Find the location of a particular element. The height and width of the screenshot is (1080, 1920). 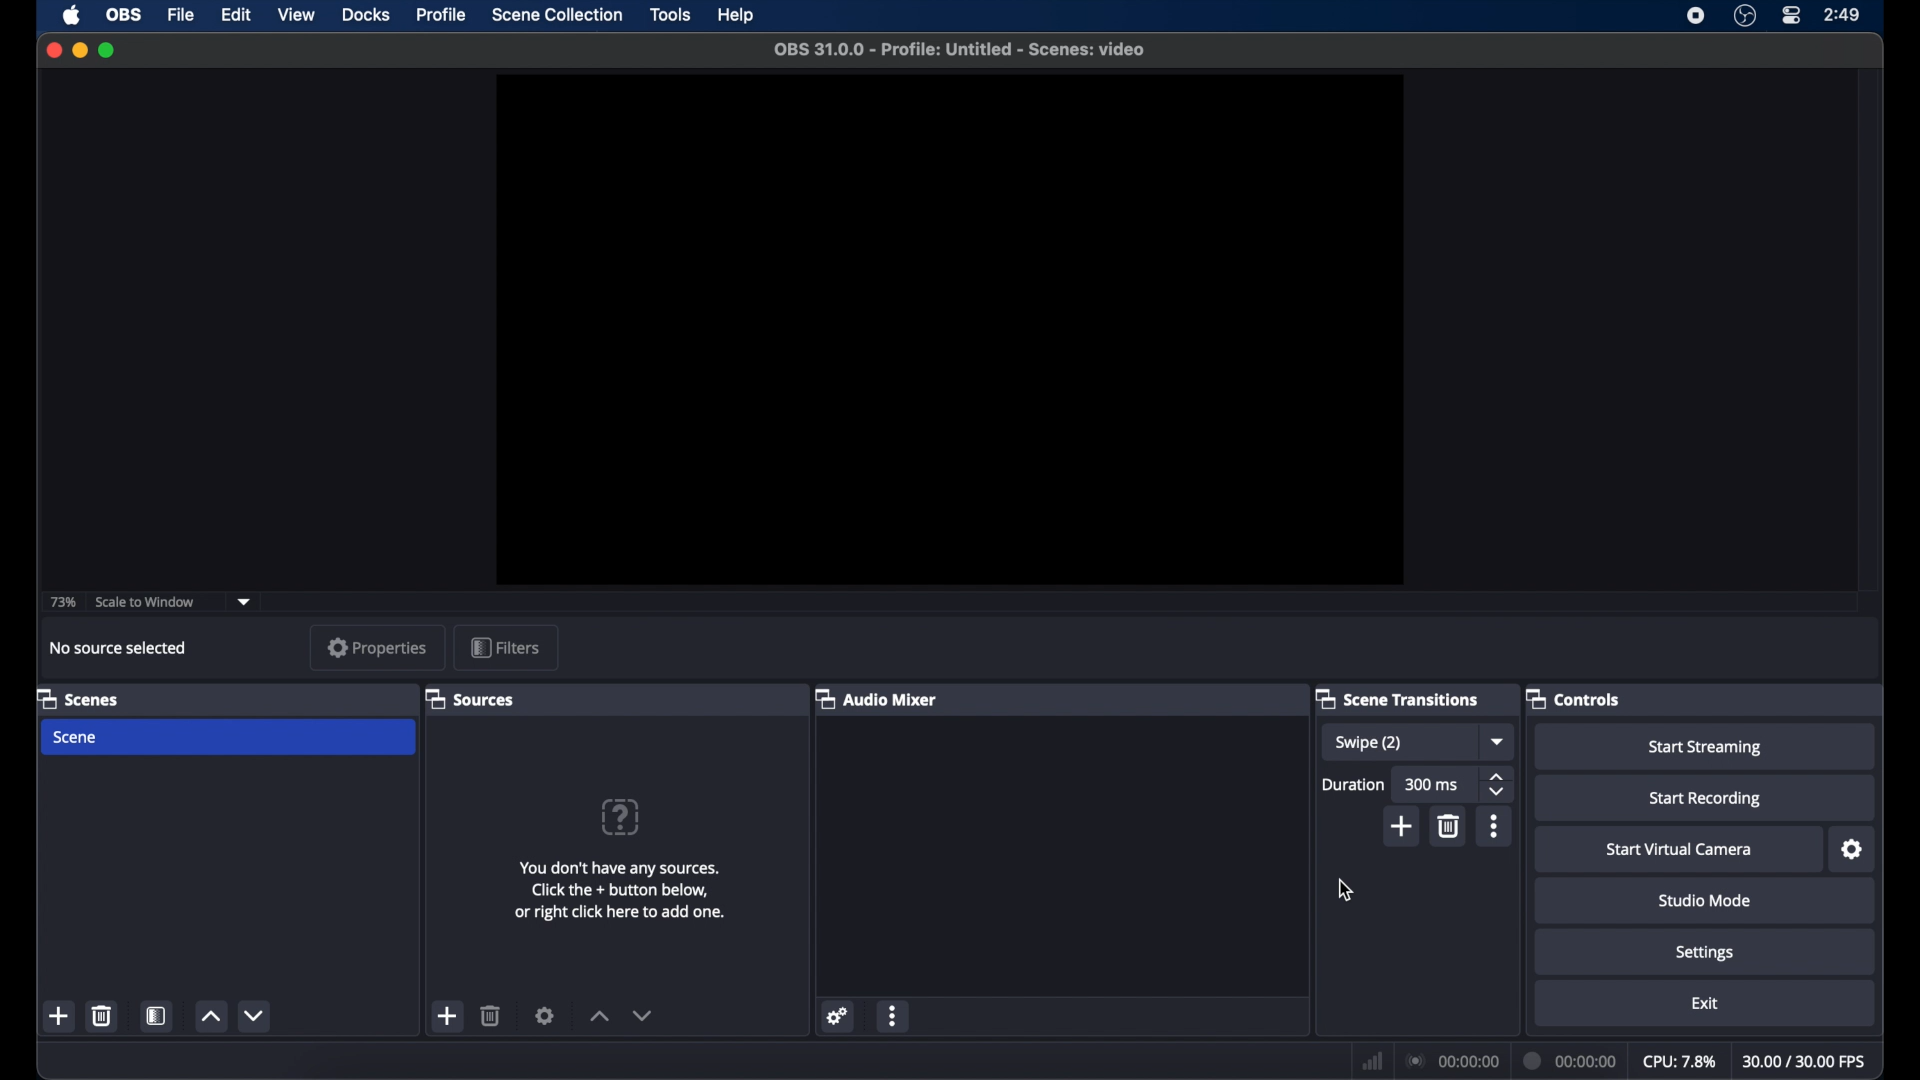

audio mixer is located at coordinates (877, 698).